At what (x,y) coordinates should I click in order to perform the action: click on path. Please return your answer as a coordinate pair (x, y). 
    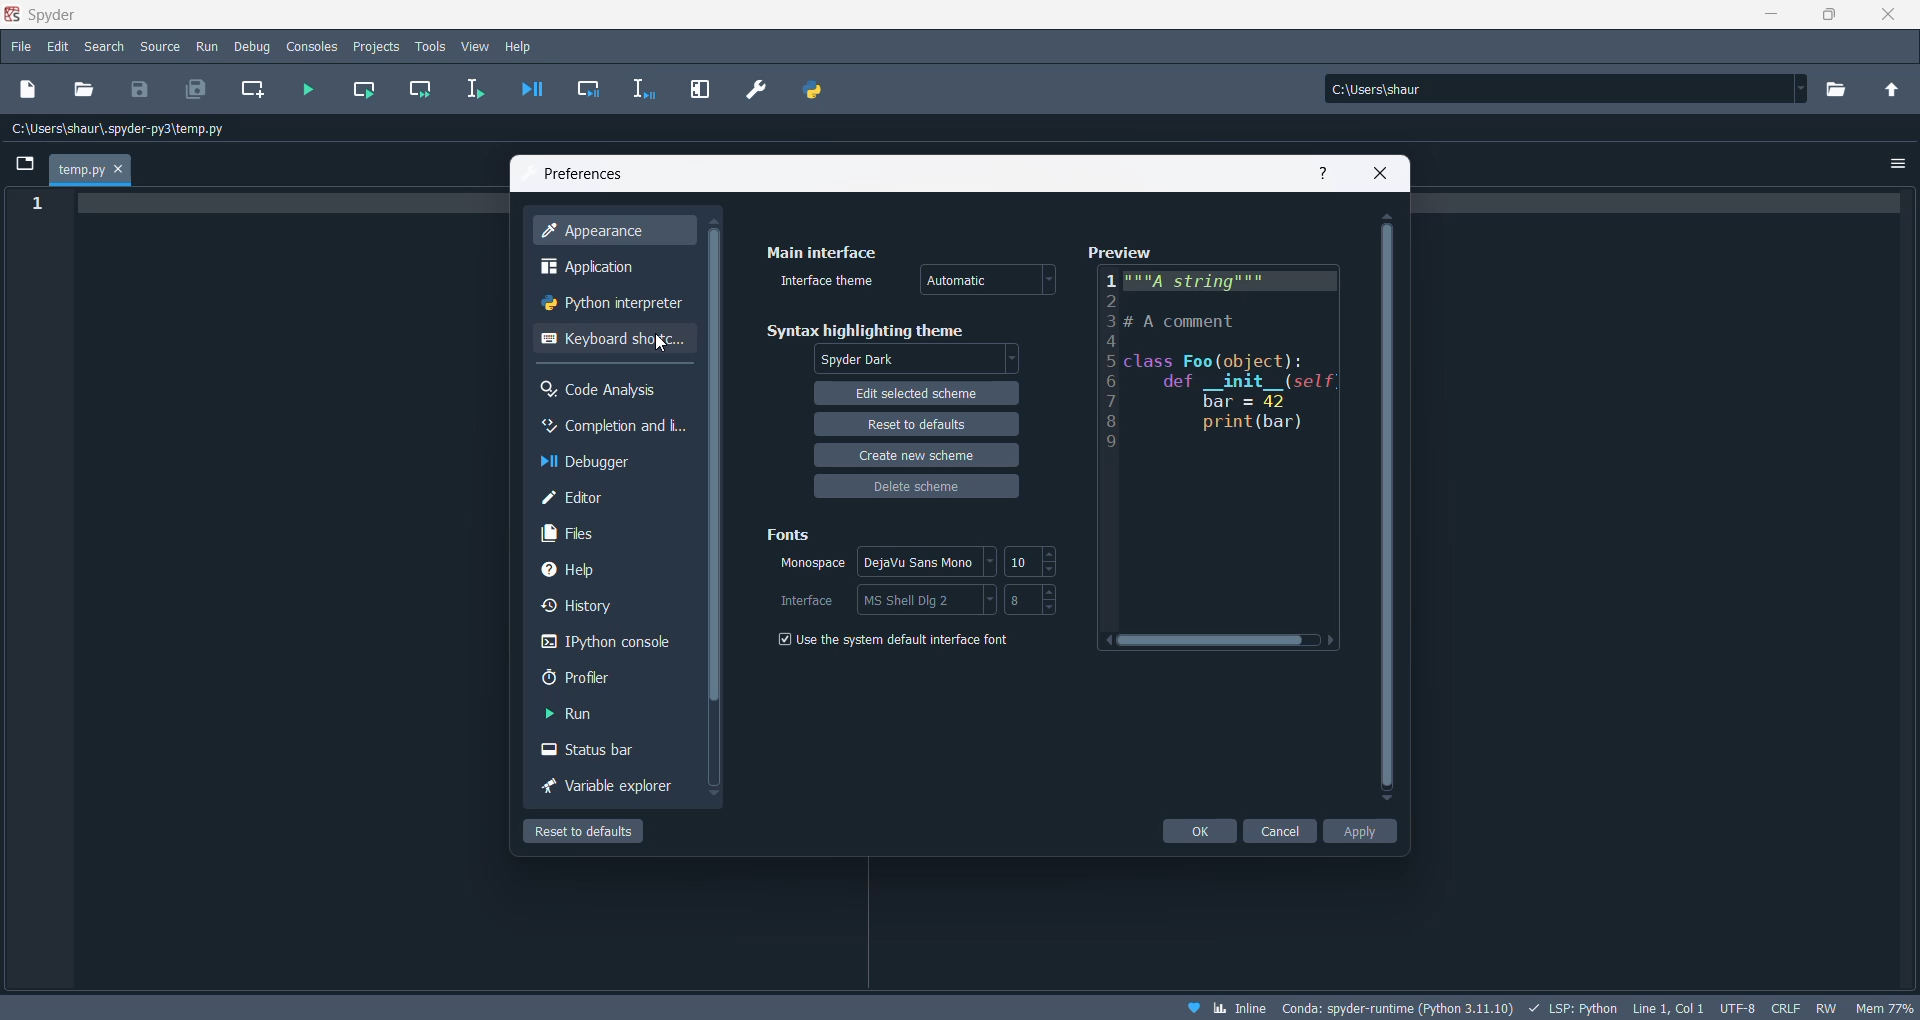
    Looking at the image, I should click on (128, 130).